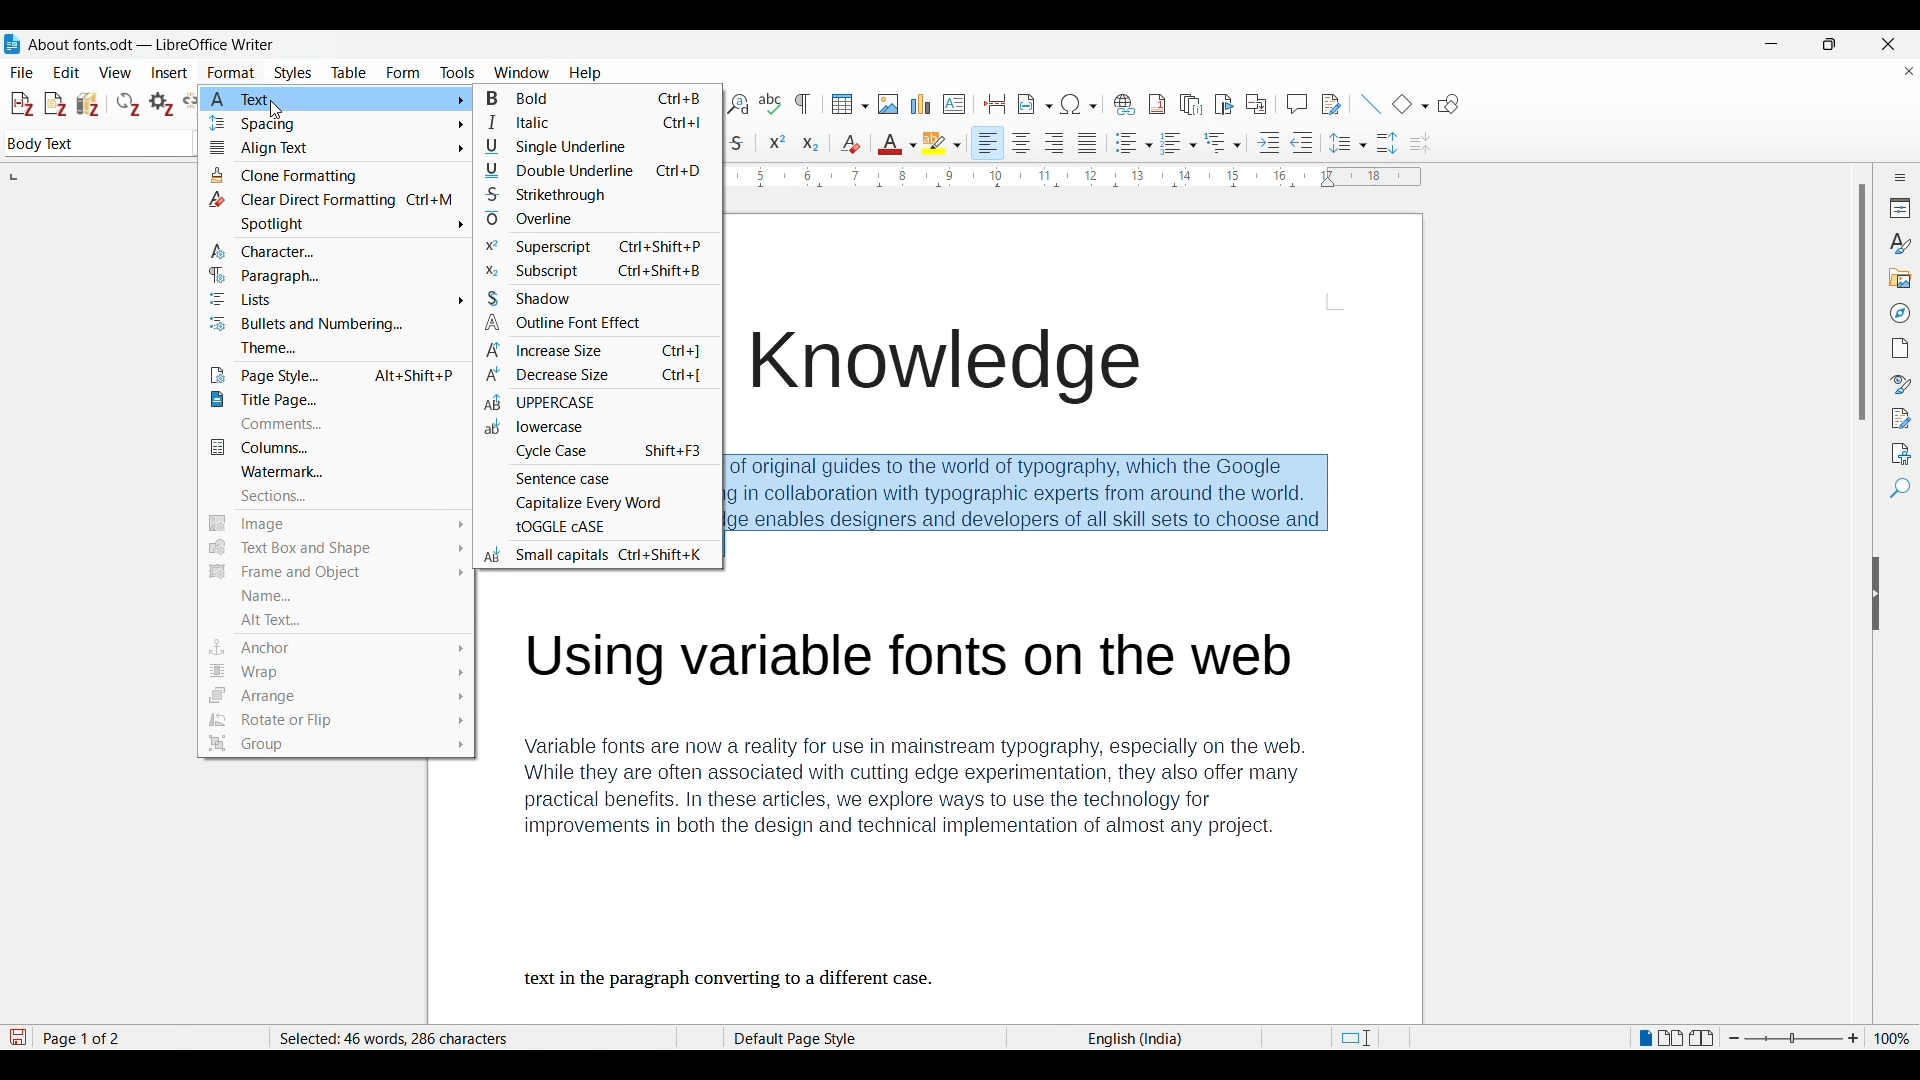 This screenshot has width=1920, height=1080. Describe the element at coordinates (1901, 313) in the screenshot. I see `Navigator` at that location.